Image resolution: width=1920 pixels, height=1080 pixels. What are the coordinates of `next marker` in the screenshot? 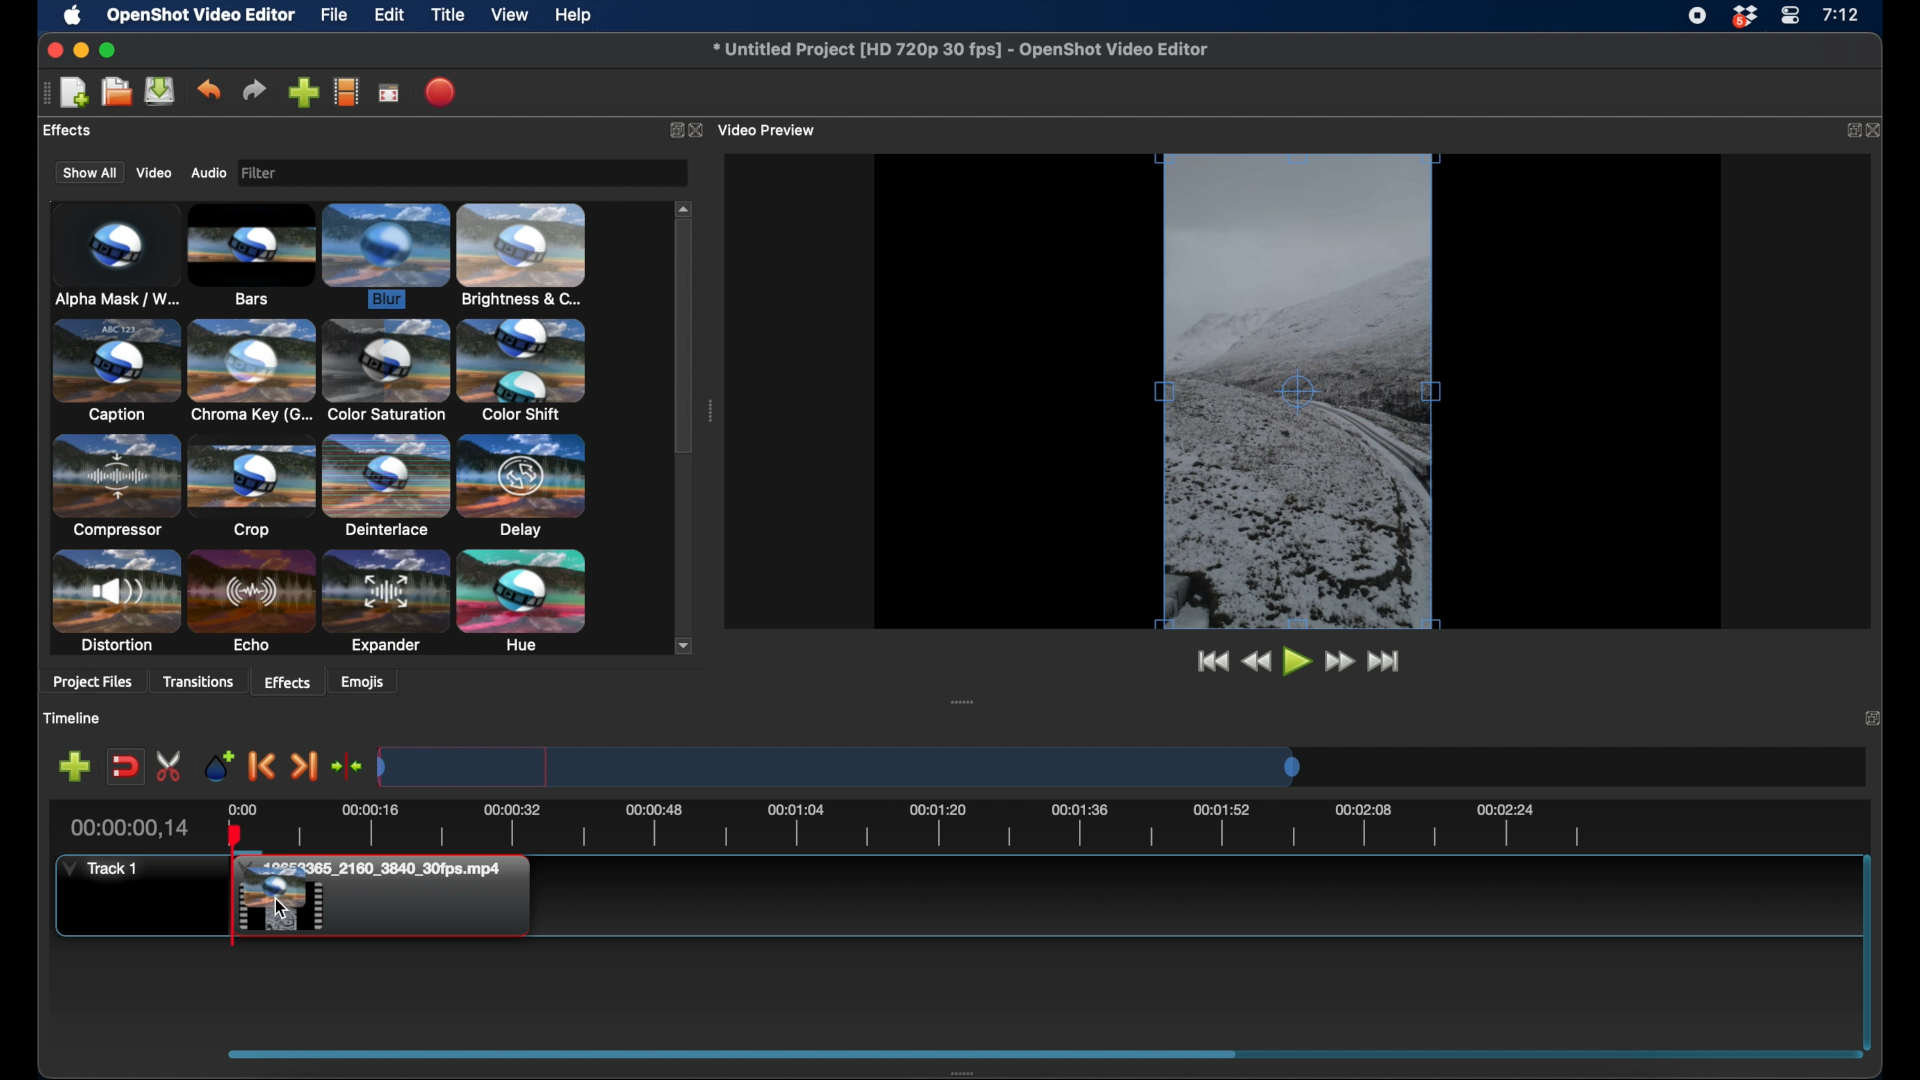 It's located at (306, 767).